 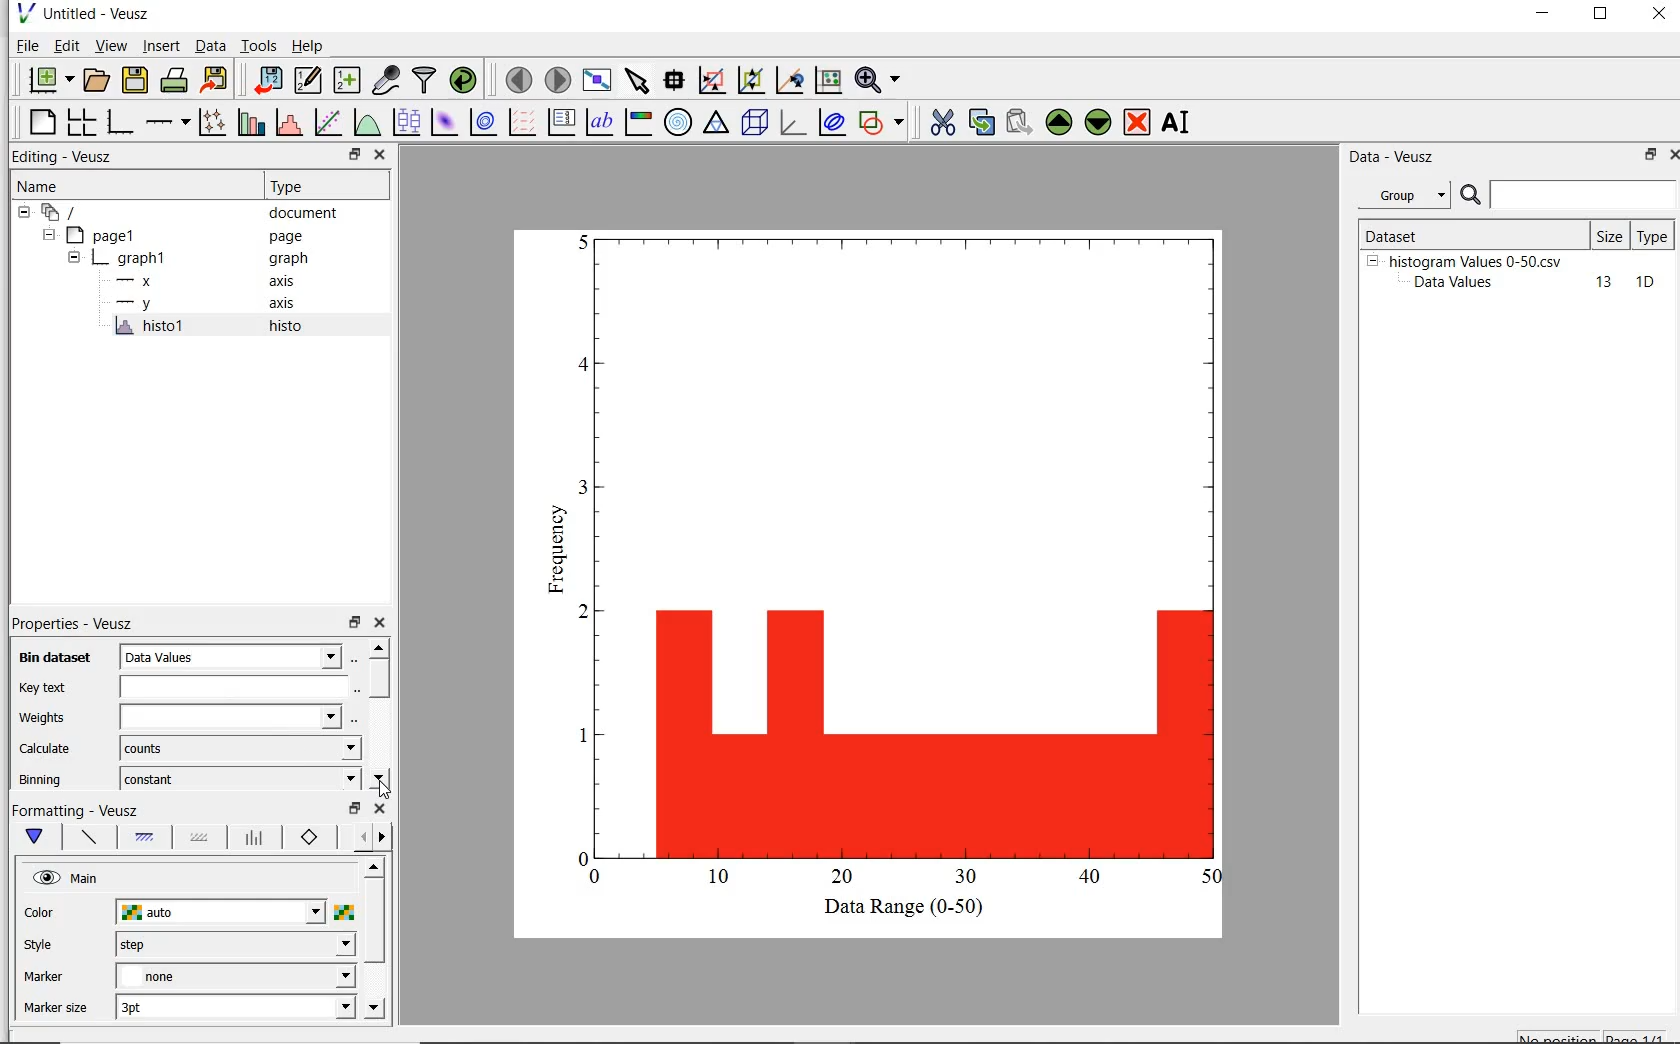 What do you see at coordinates (1476, 260) in the screenshot?
I see `histogram Values 0-50.csv` at bounding box center [1476, 260].